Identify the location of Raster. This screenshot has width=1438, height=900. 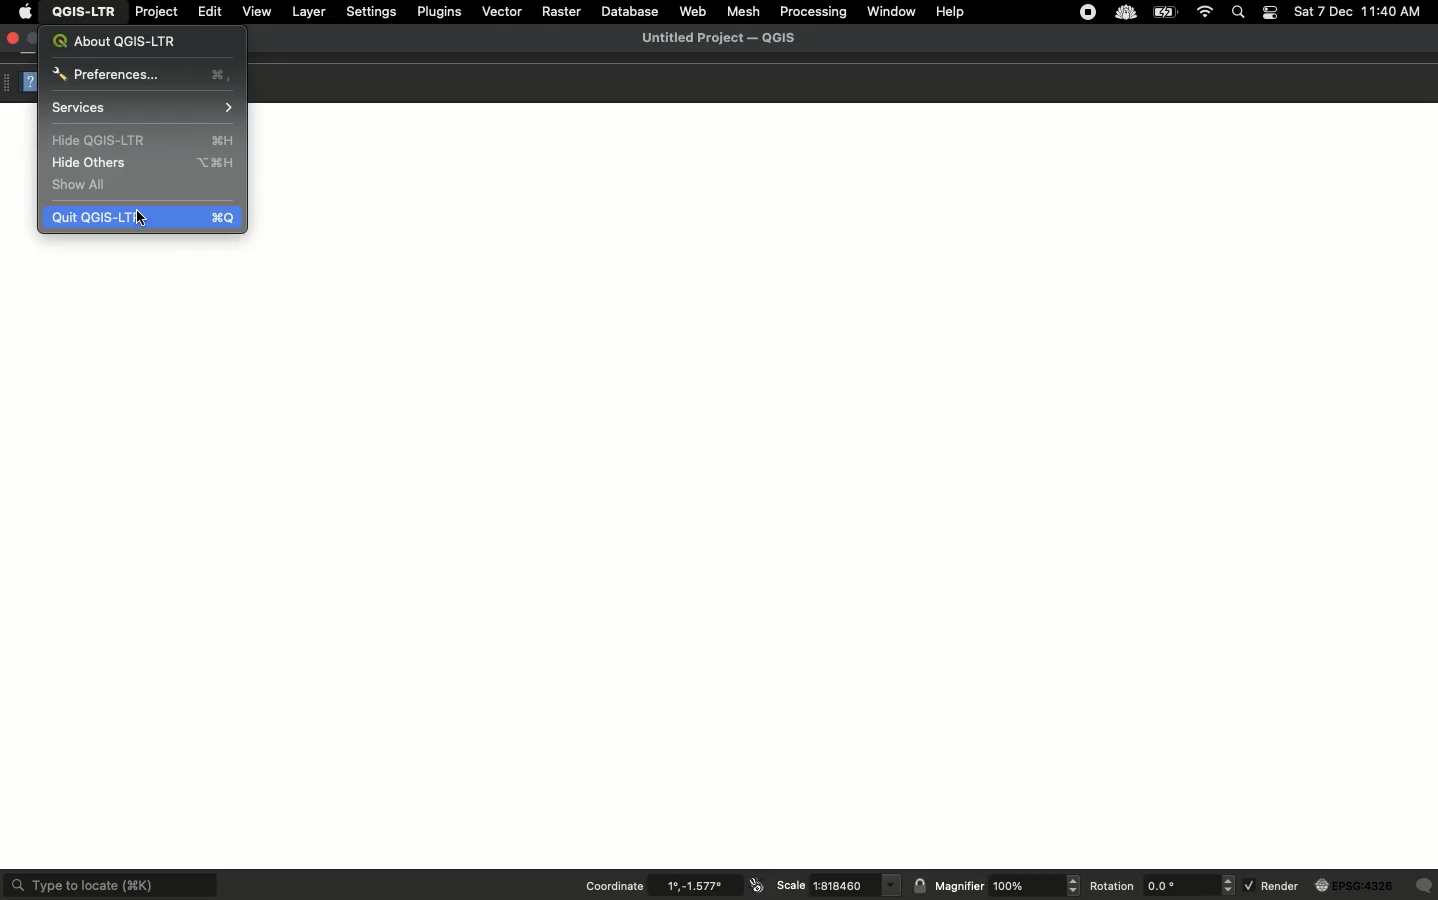
(563, 12).